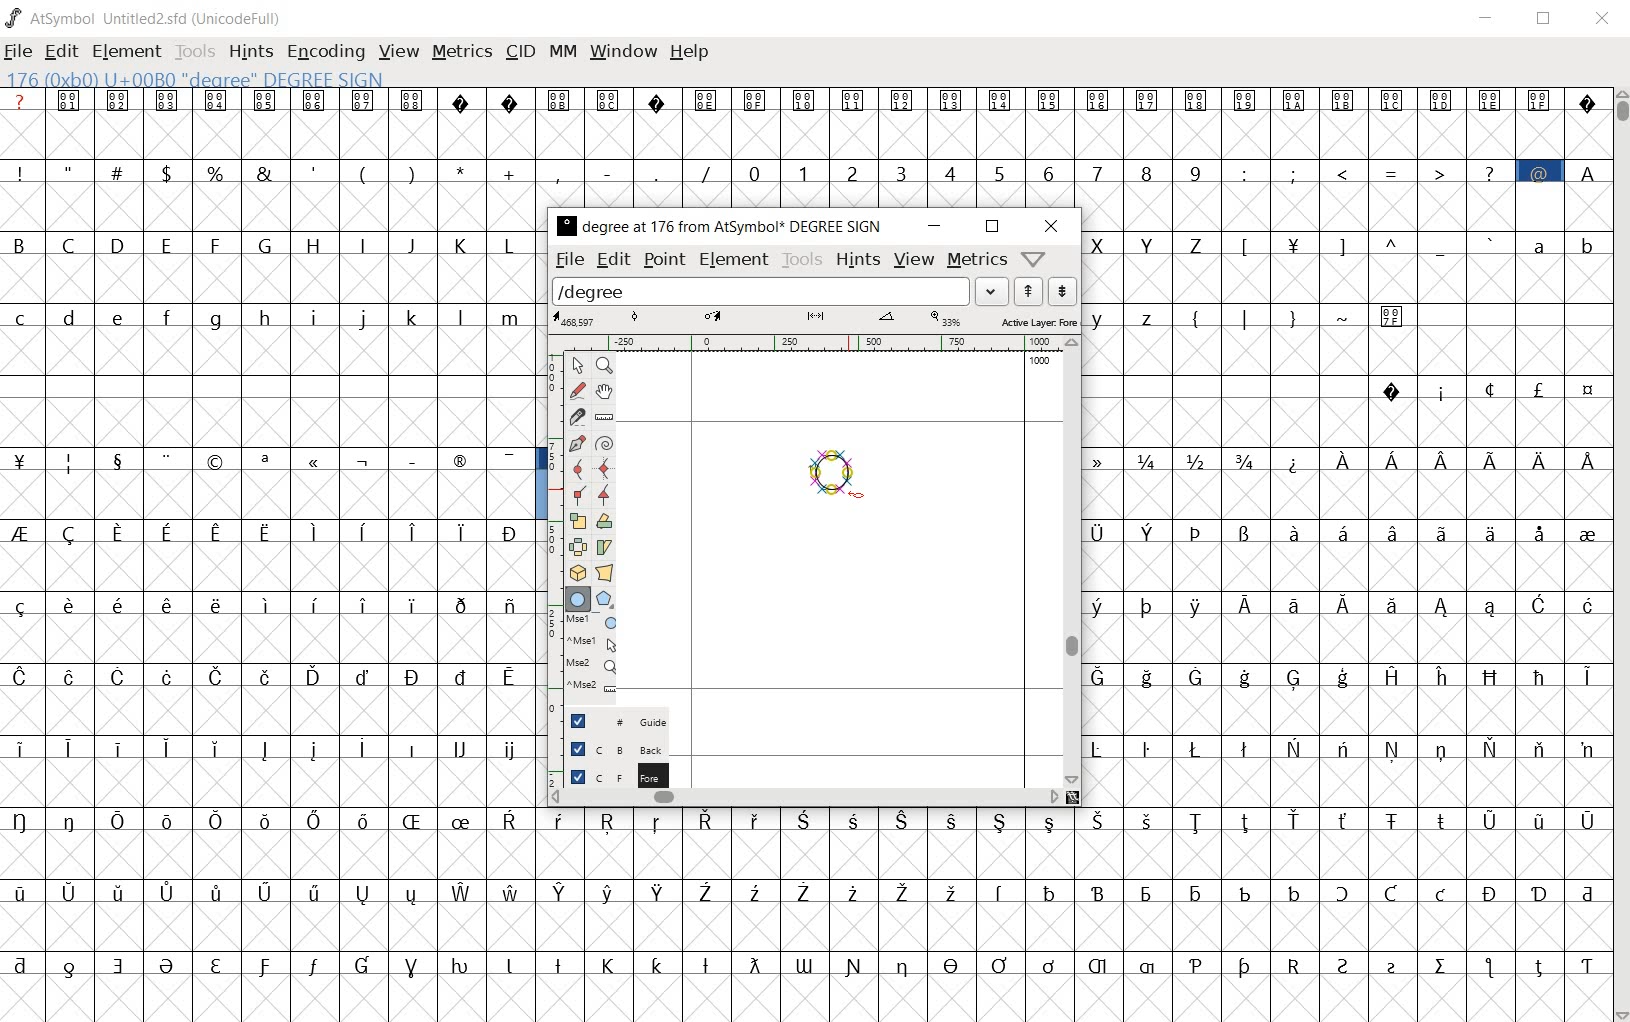 The image size is (1630, 1022). Describe the element at coordinates (260, 318) in the screenshot. I see `small letters c - m` at that location.